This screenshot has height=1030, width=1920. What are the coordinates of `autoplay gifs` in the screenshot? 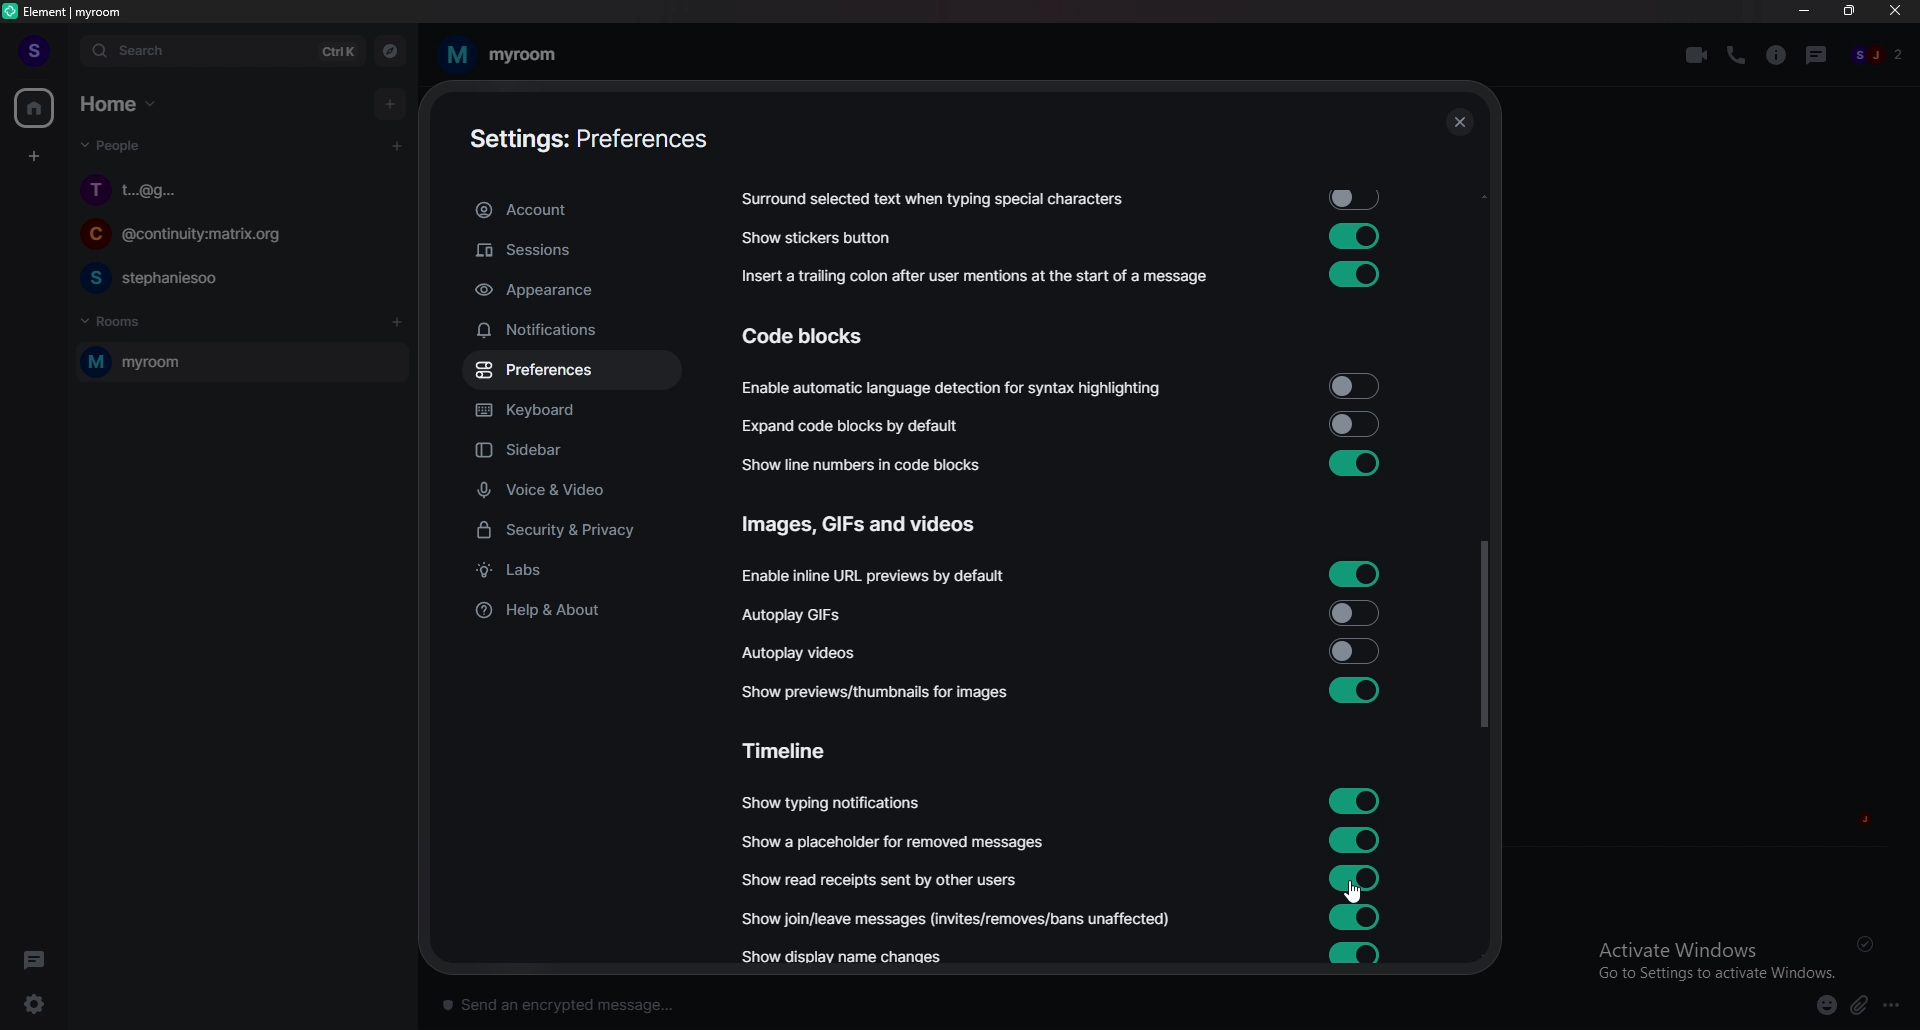 It's located at (805, 615).